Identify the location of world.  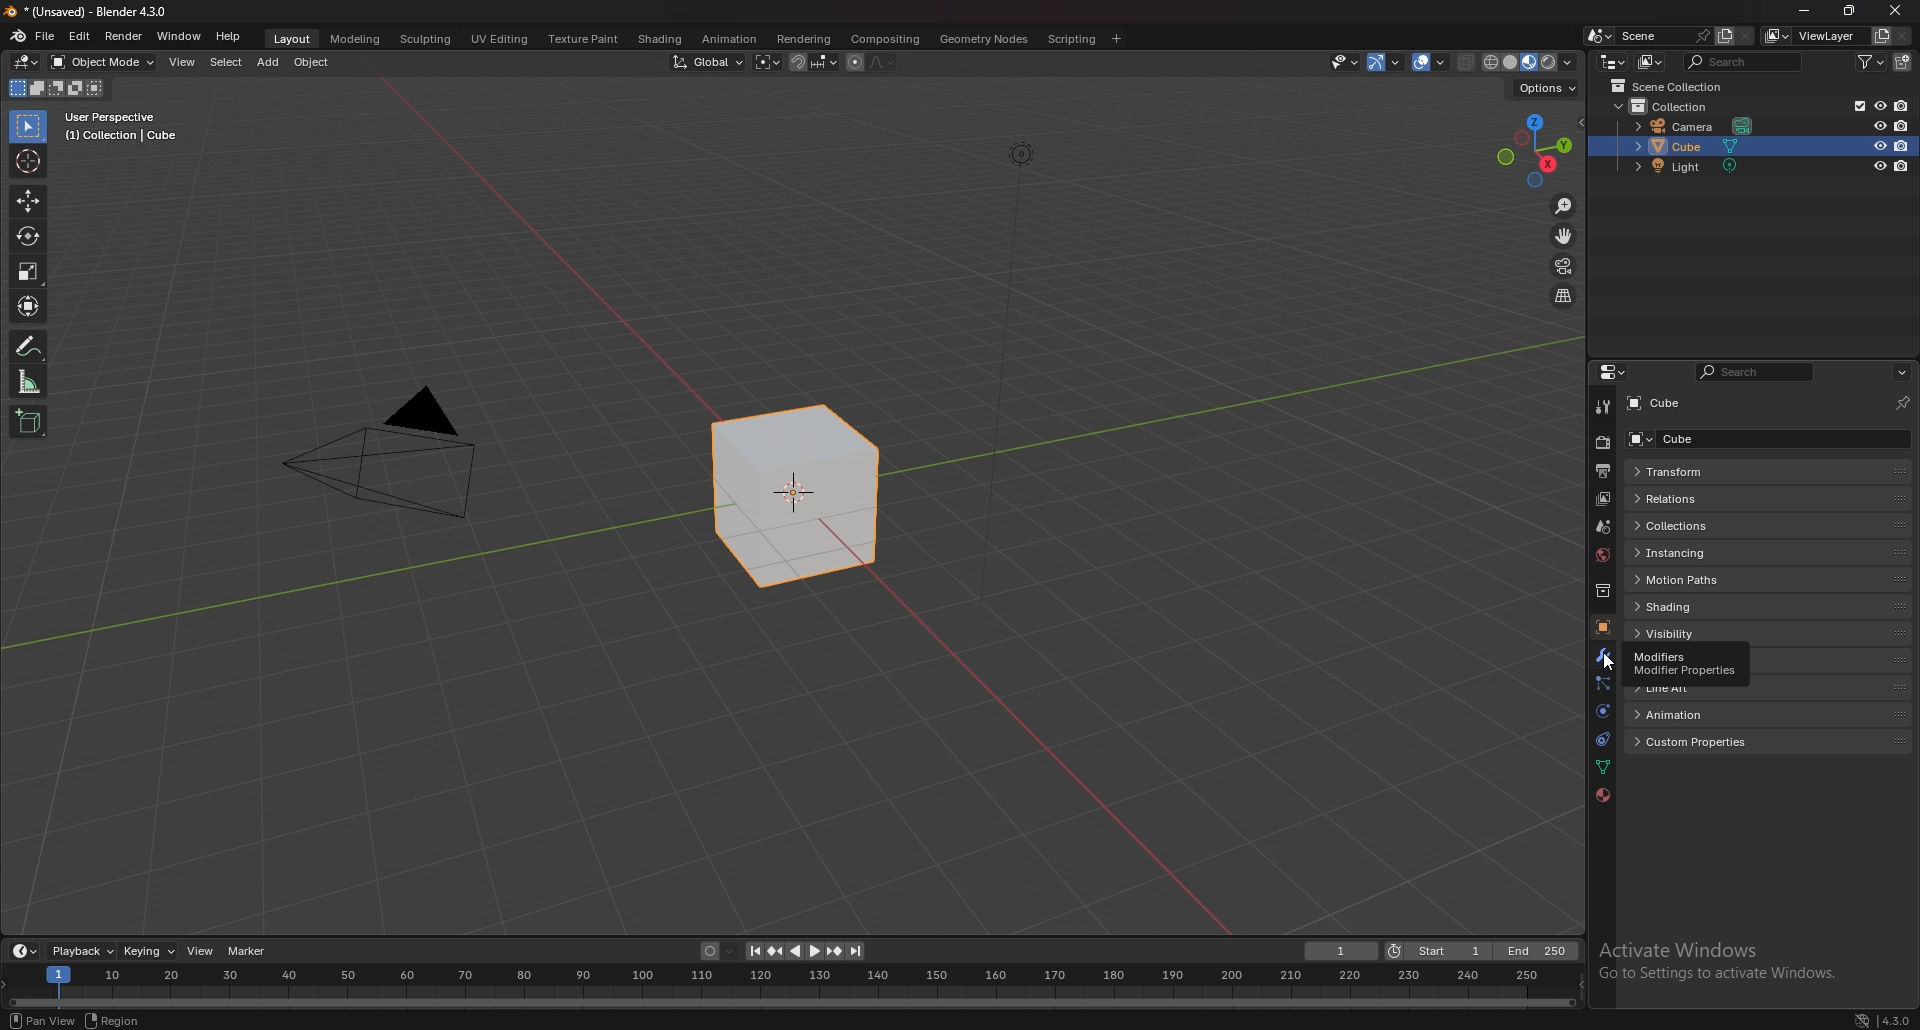
(1600, 555).